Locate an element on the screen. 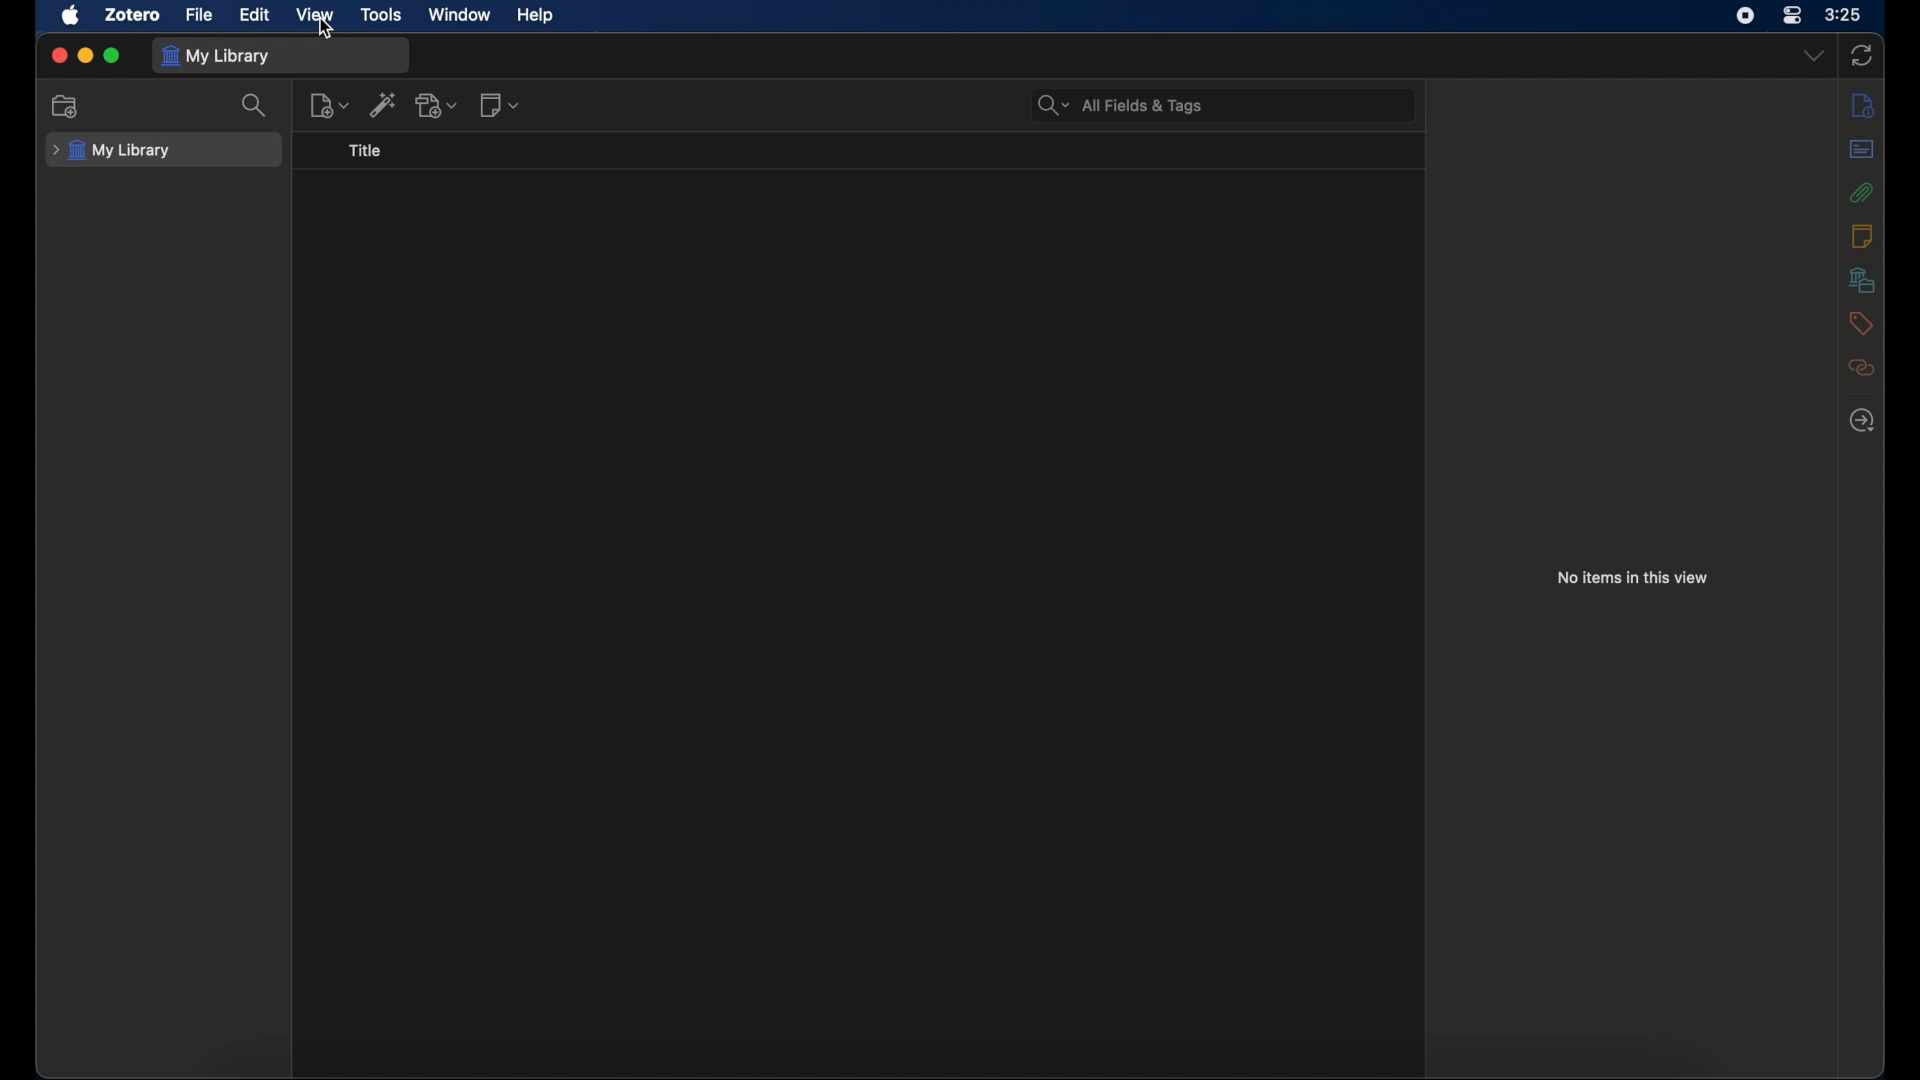 The width and height of the screenshot is (1920, 1080). Cursor is located at coordinates (331, 34).